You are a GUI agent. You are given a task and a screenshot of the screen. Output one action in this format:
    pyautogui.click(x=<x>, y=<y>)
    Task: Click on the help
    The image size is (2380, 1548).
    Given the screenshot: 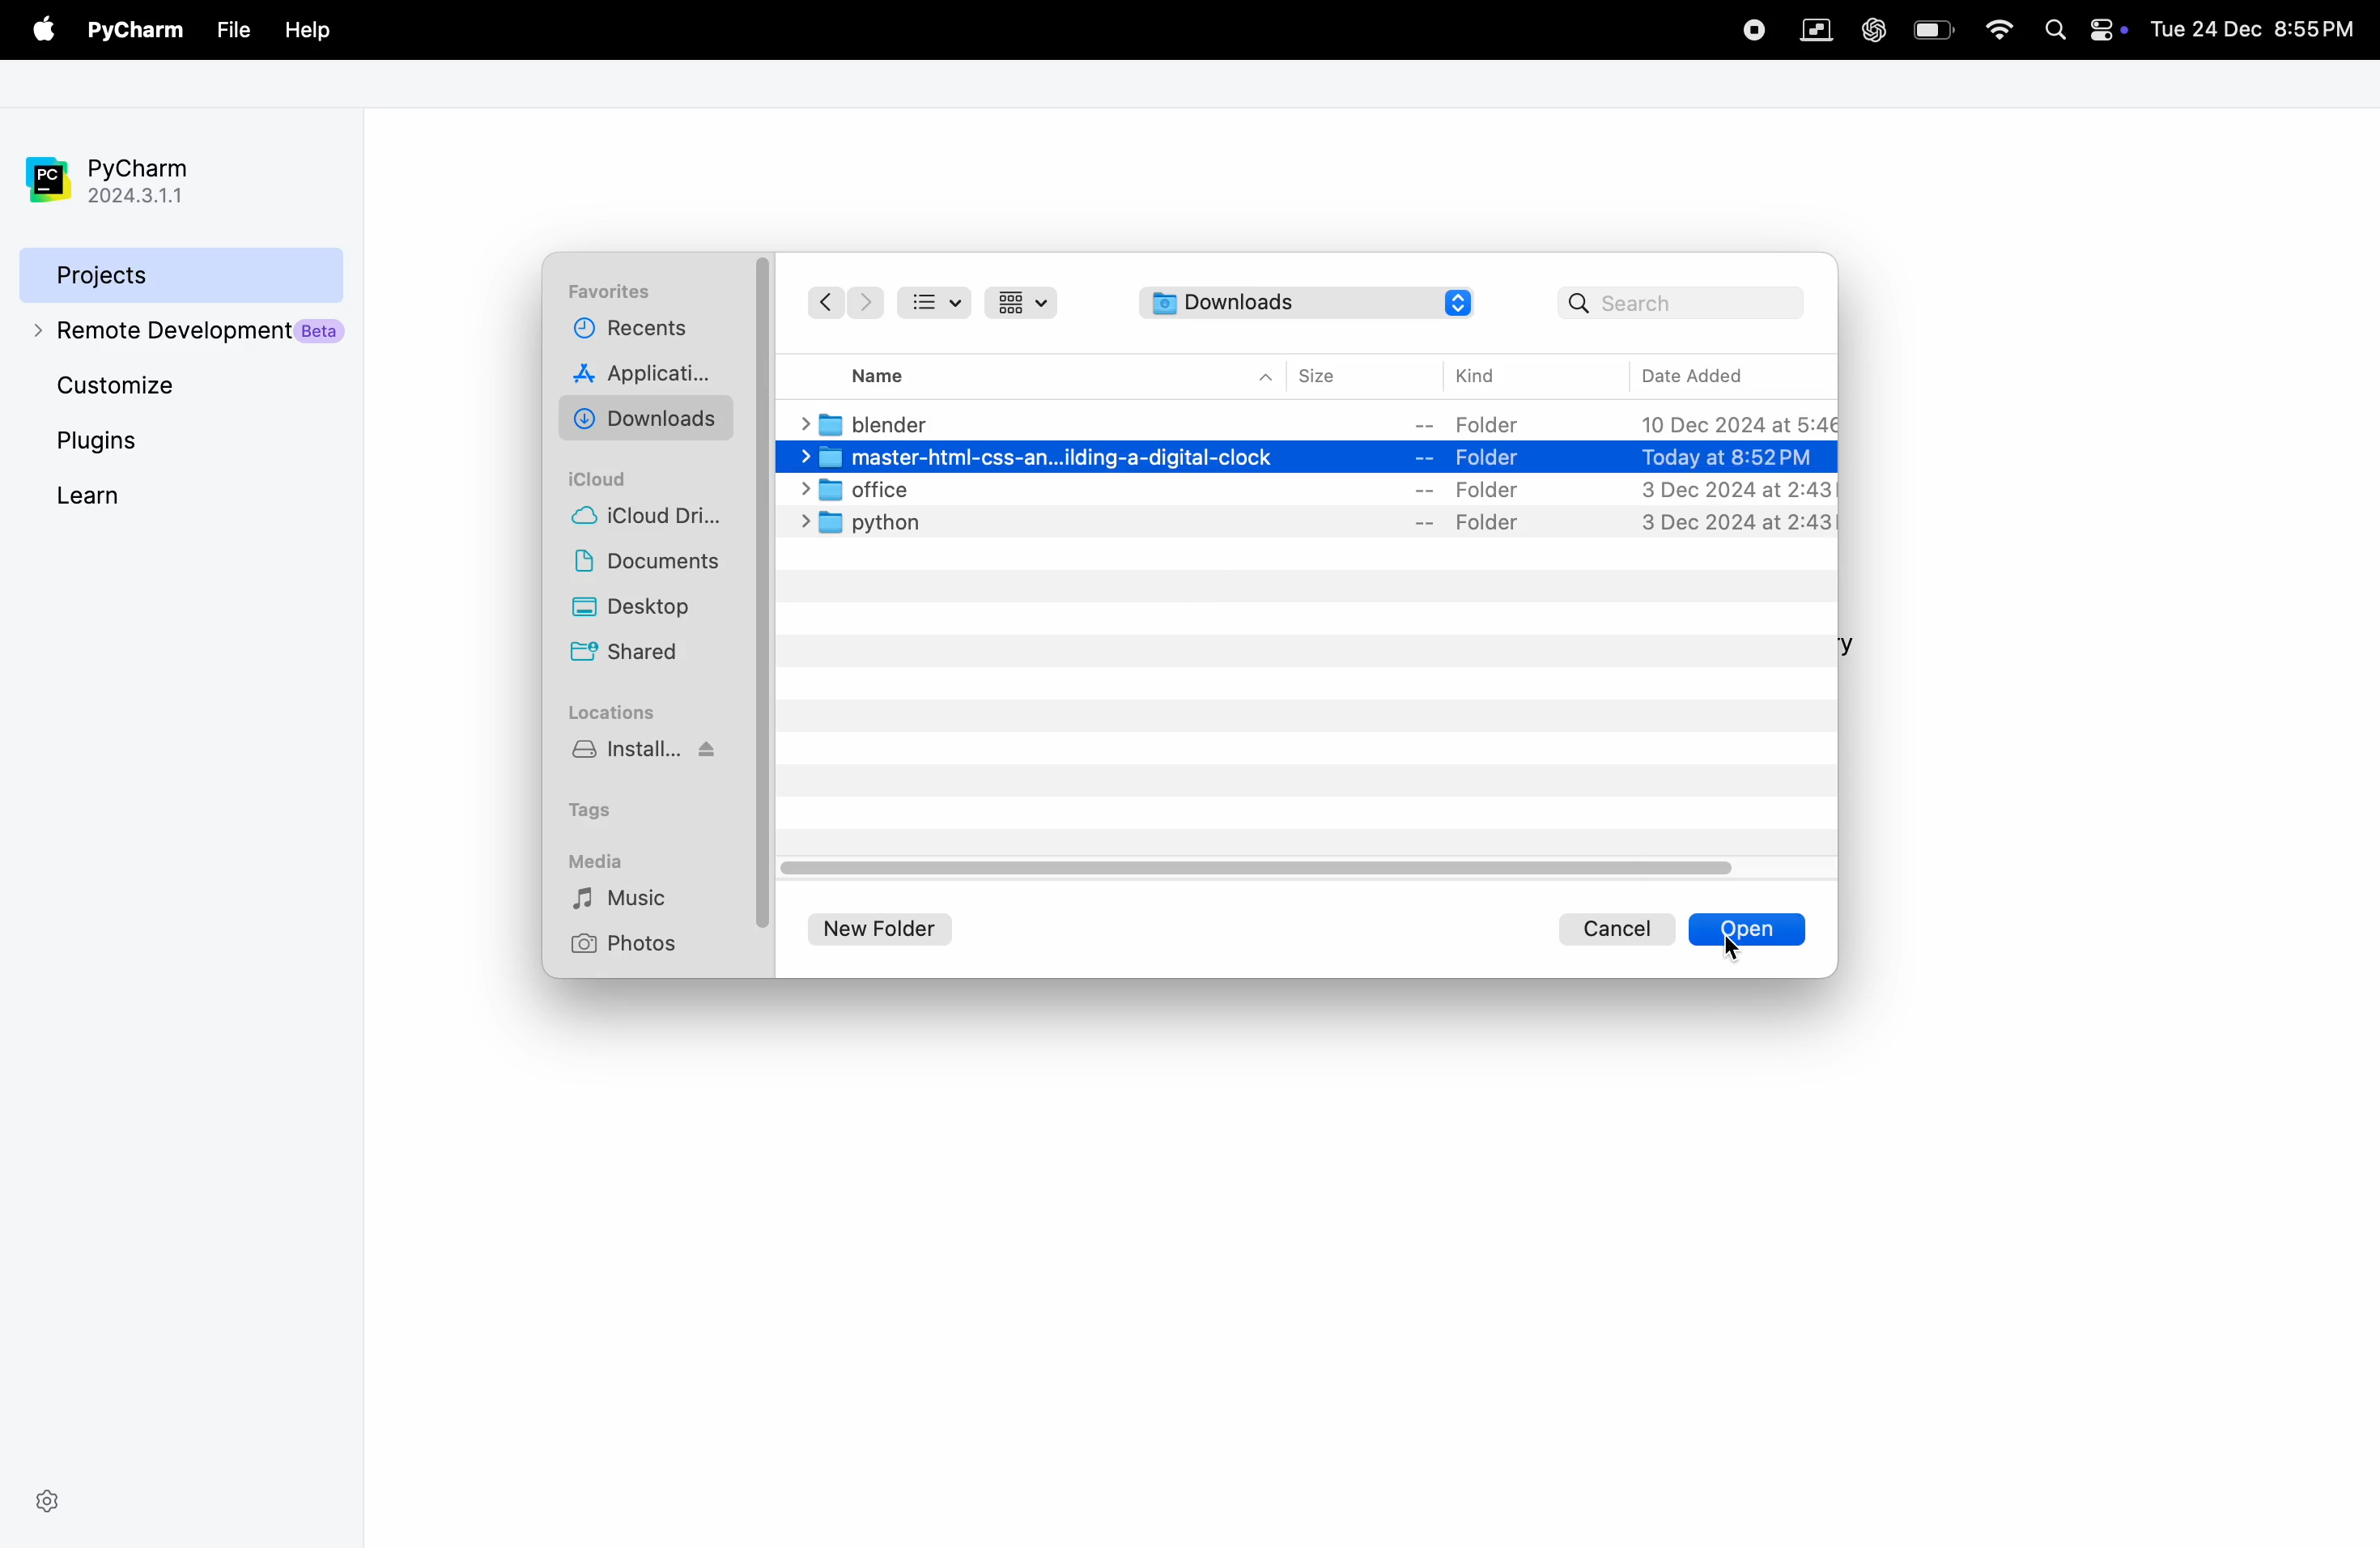 What is the action you would take?
    pyautogui.click(x=304, y=27)
    